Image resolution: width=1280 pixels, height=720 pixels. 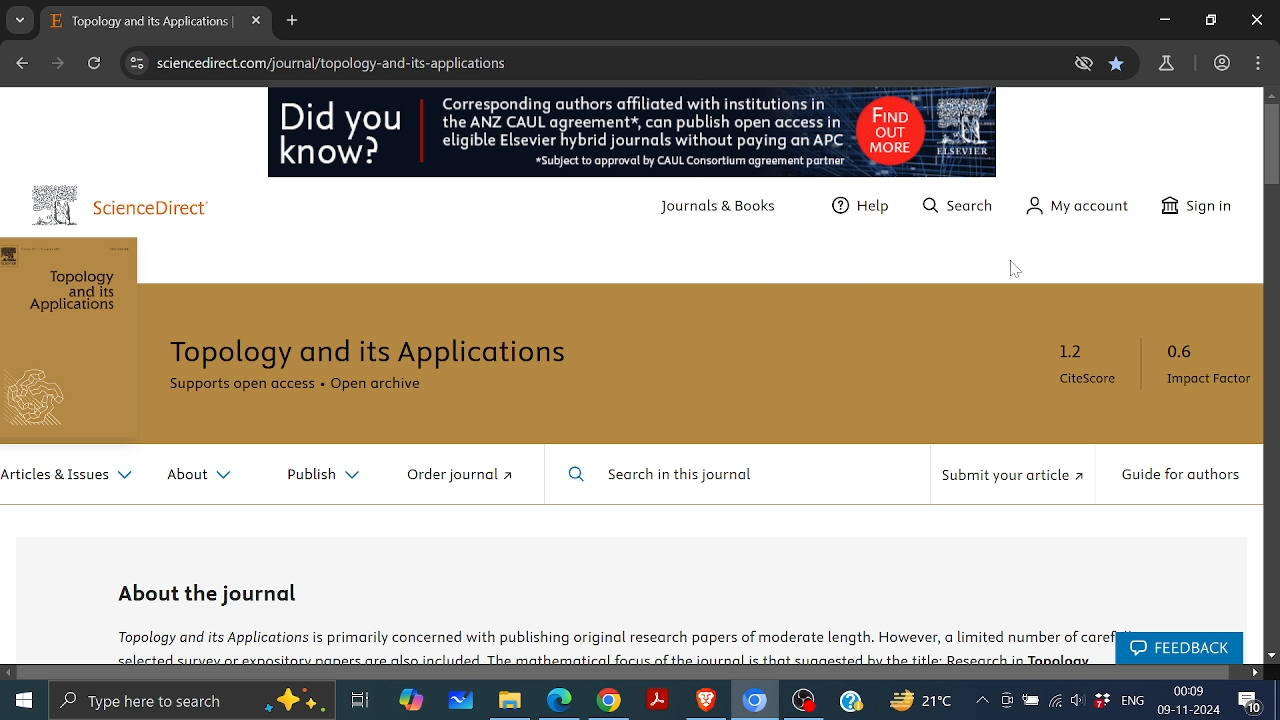 What do you see at coordinates (242, 389) in the screenshot?
I see `support open access` at bounding box center [242, 389].